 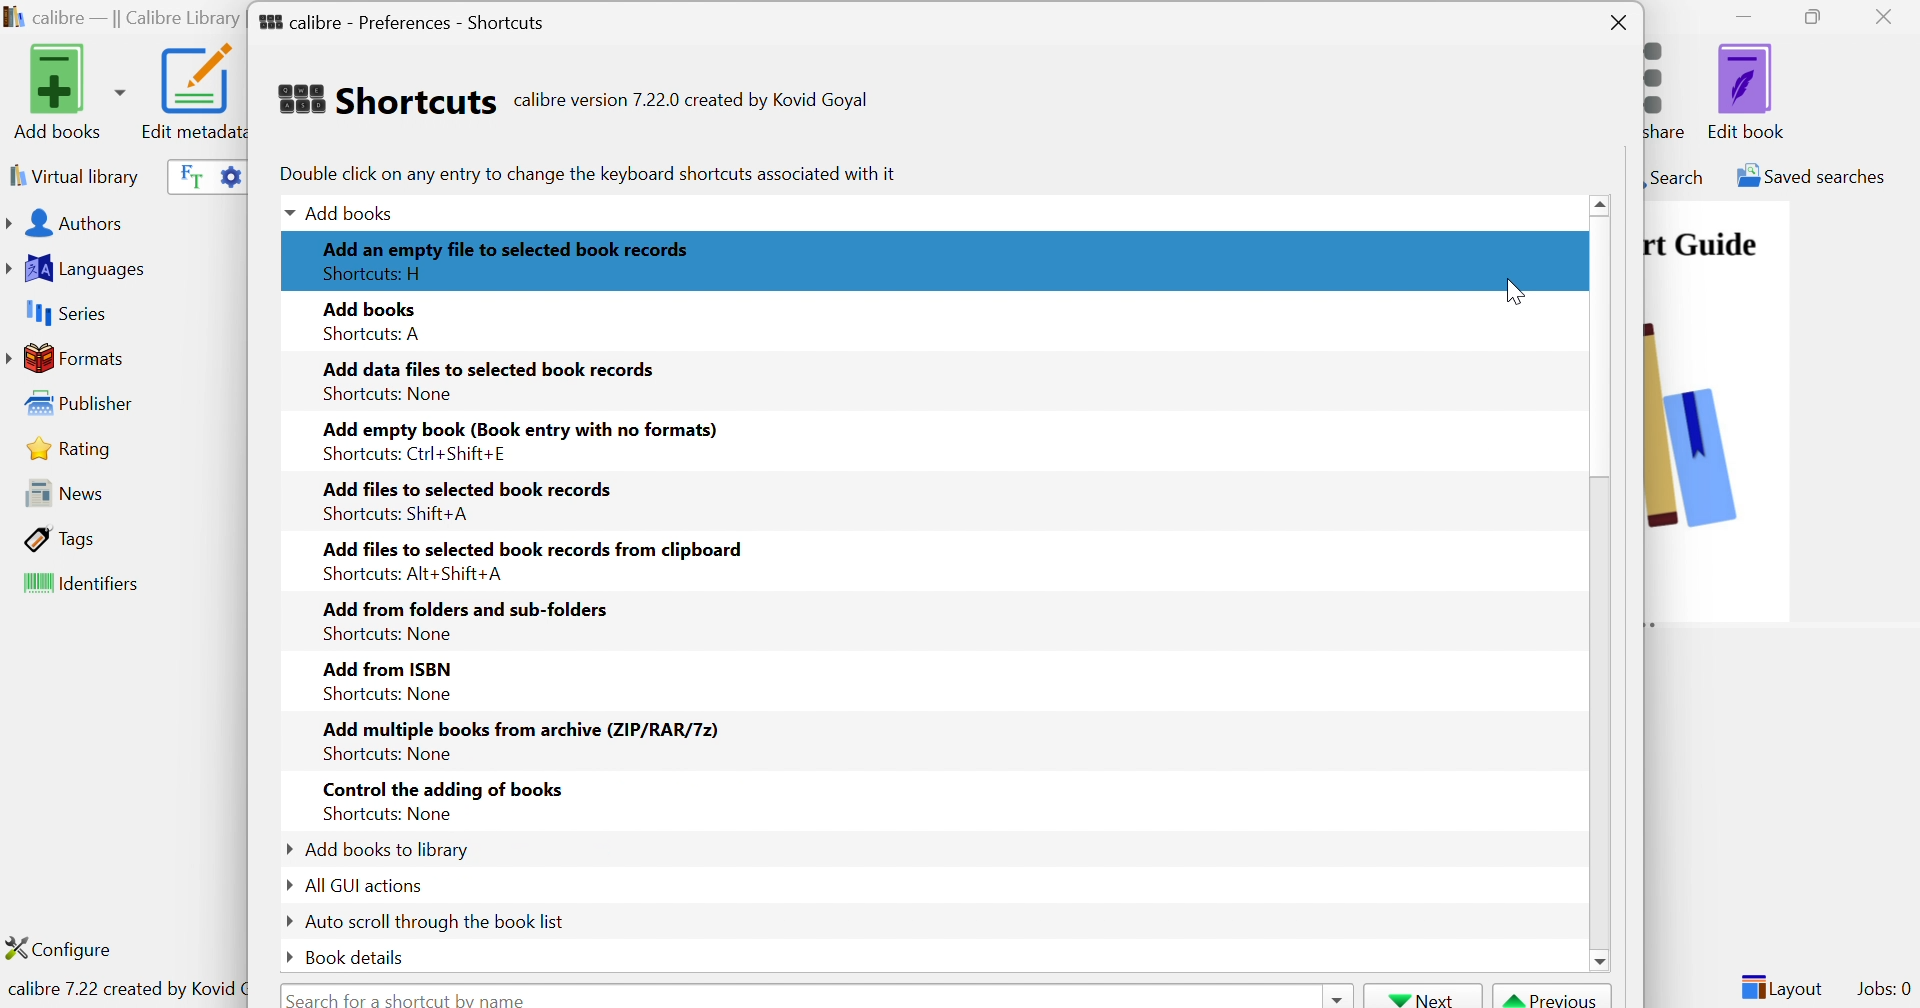 I want to click on image, so click(x=1715, y=456).